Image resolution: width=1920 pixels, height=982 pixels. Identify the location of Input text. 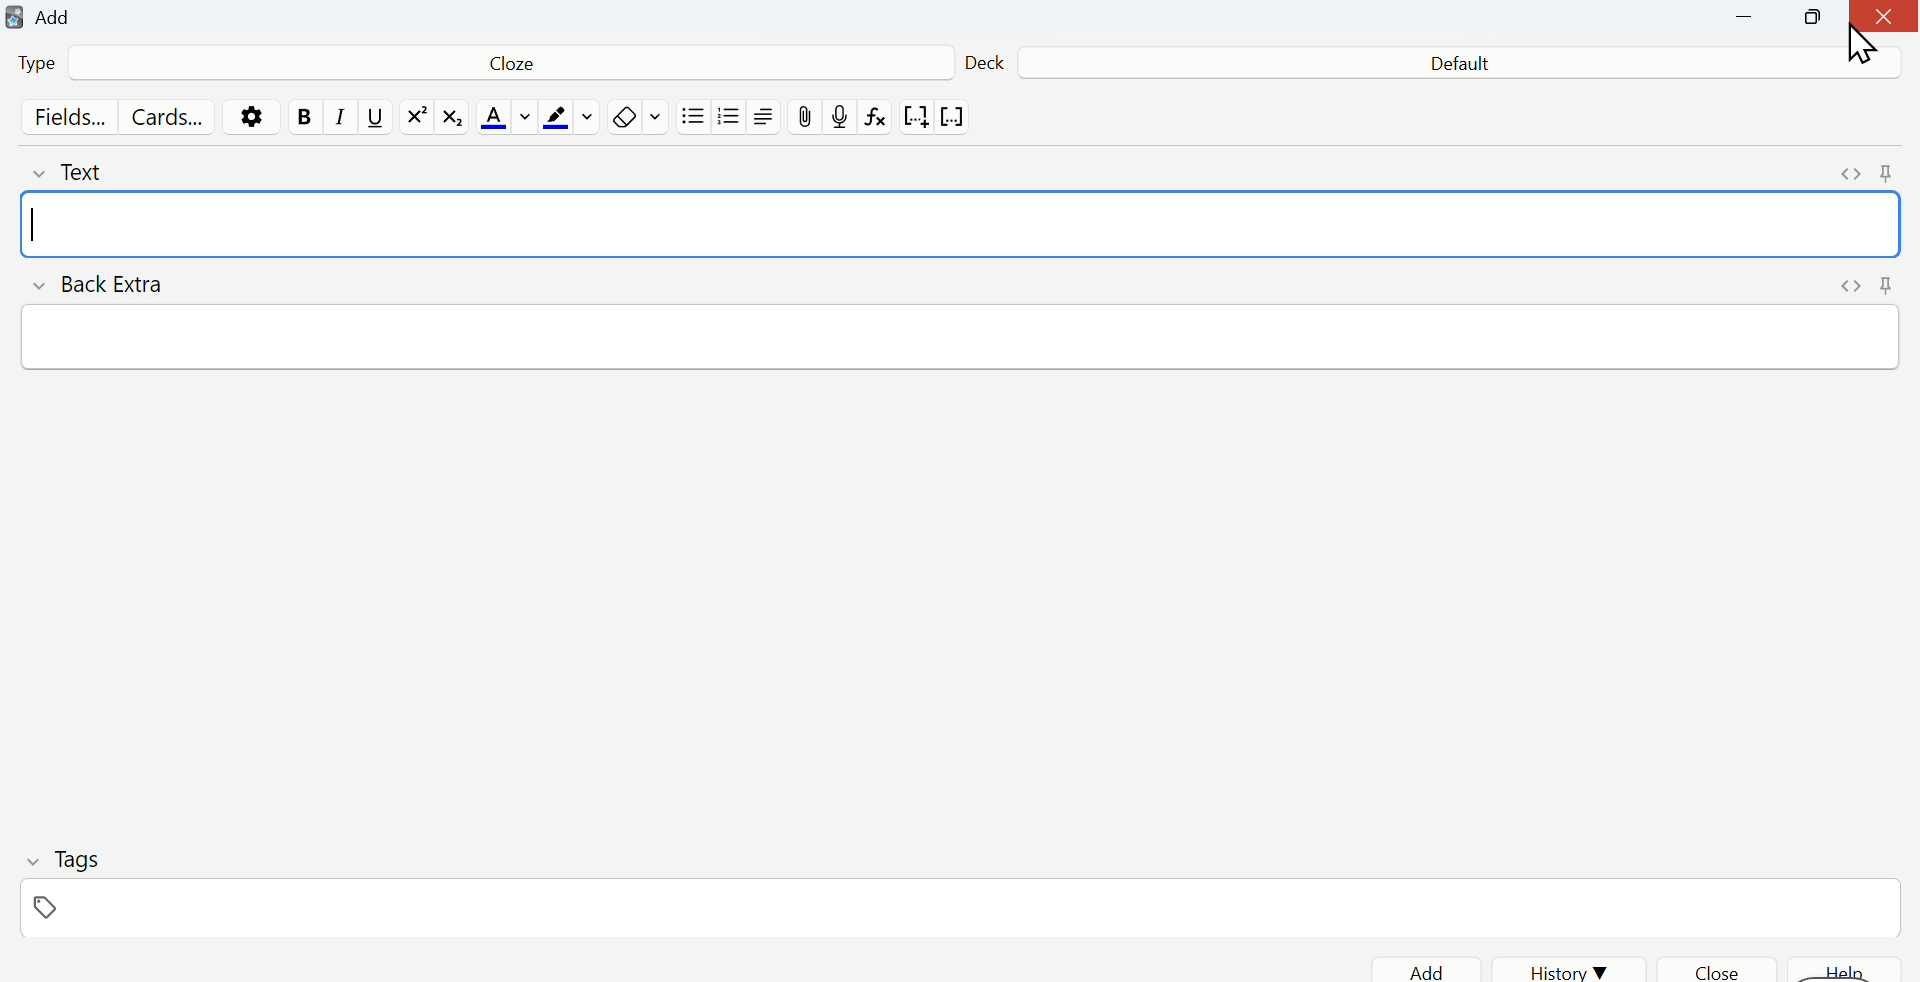
(964, 339).